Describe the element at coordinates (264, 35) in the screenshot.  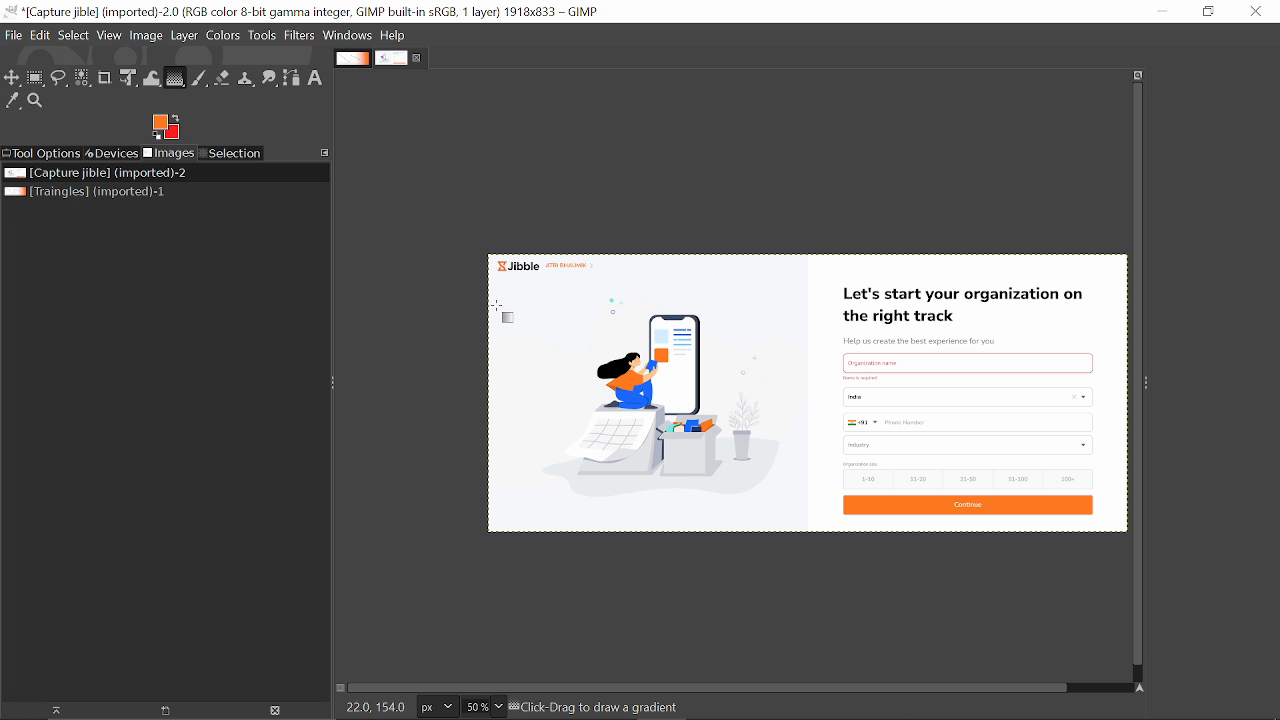
I see `Tools` at that location.